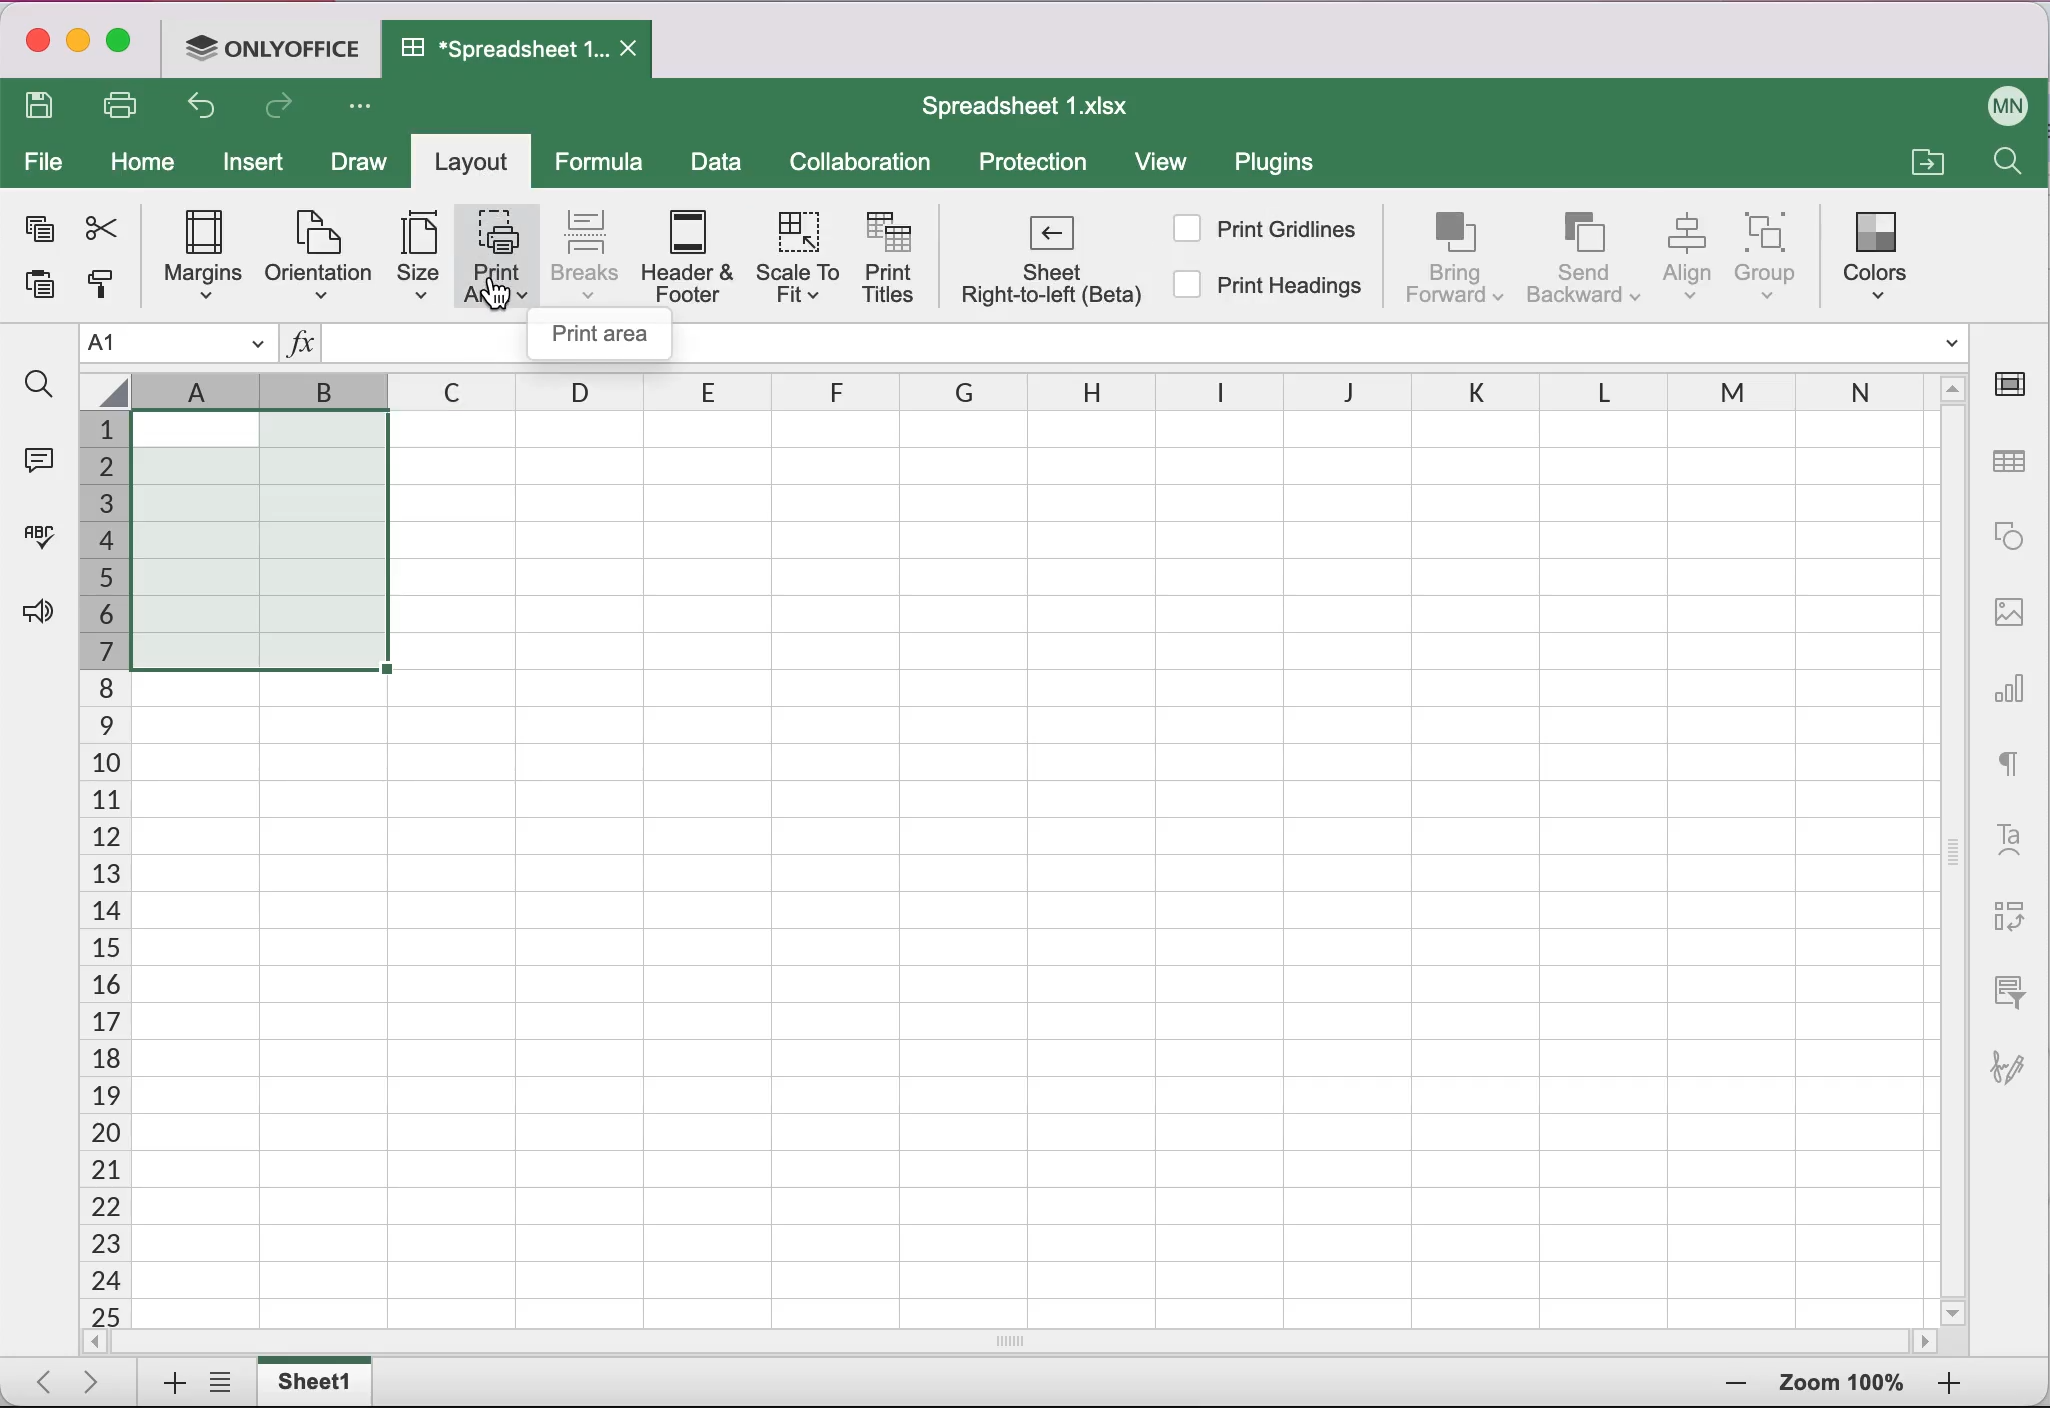 The width and height of the screenshot is (2050, 1408). What do you see at coordinates (128, 105) in the screenshot?
I see `print` at bounding box center [128, 105].